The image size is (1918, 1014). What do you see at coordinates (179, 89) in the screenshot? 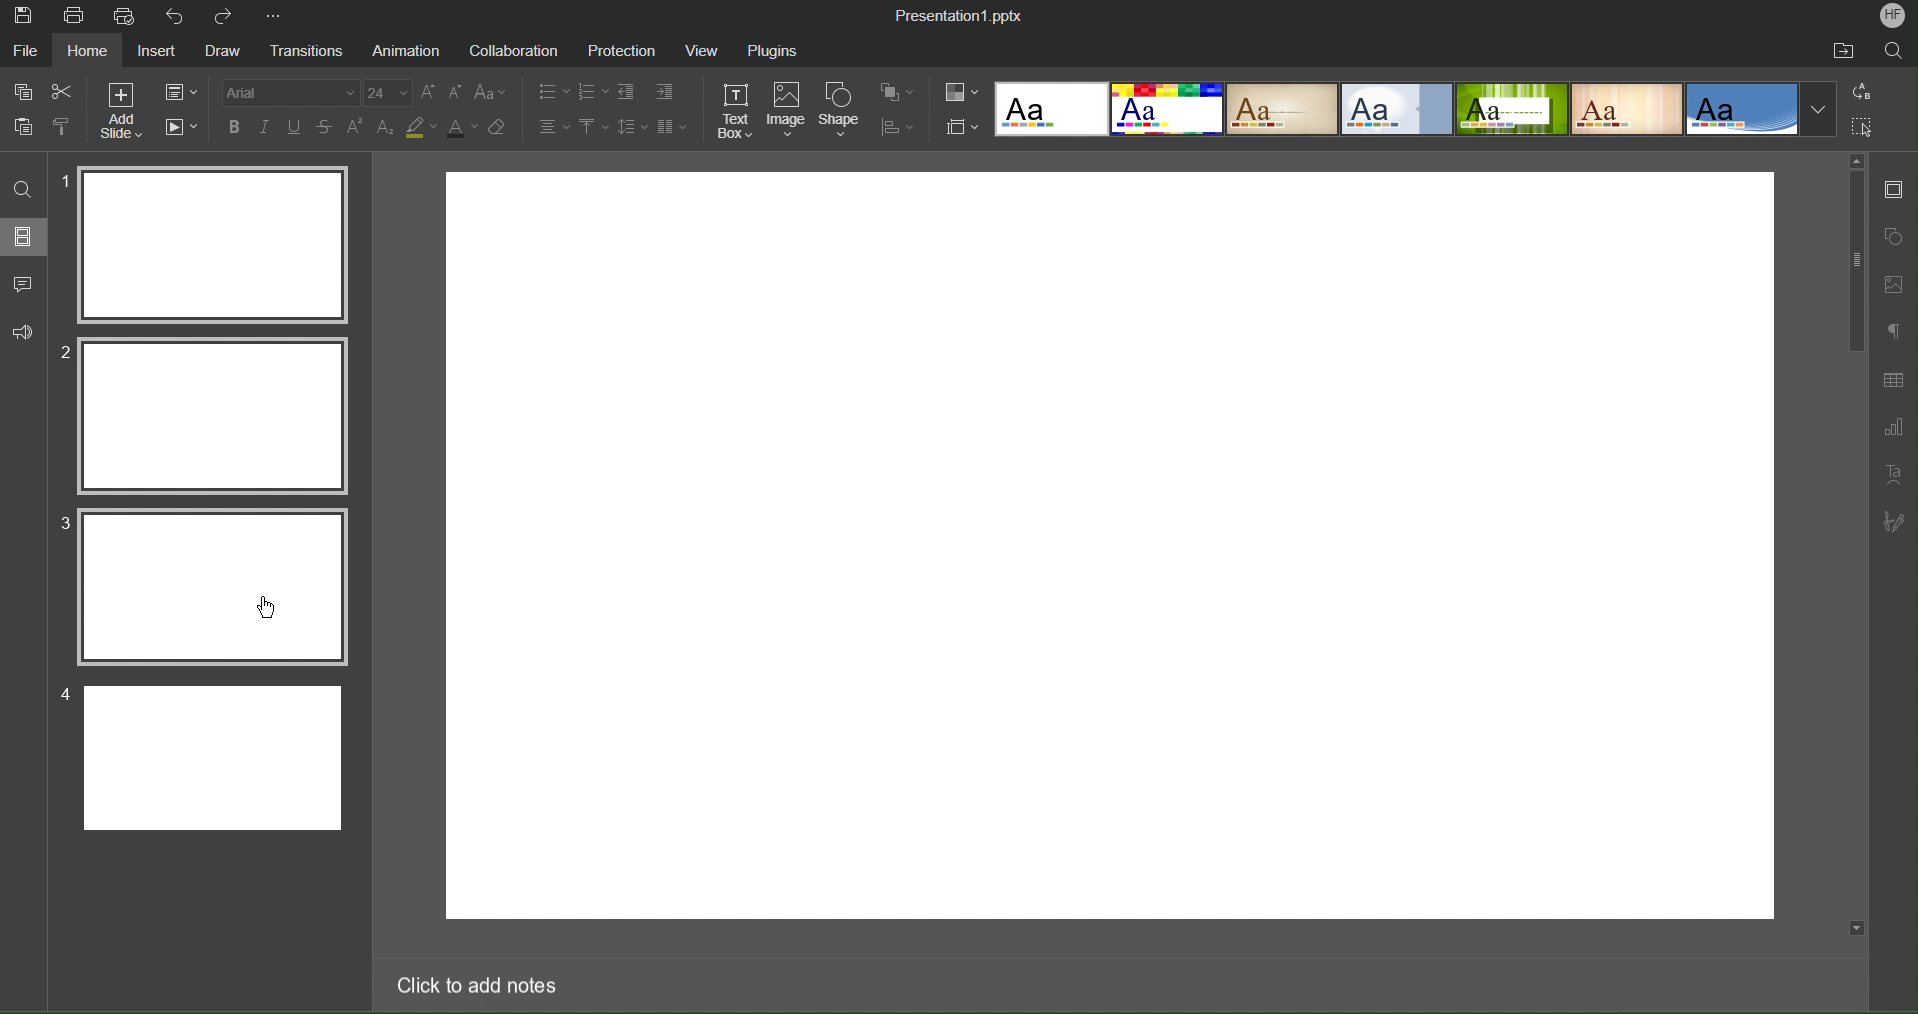
I see `Slide Settings` at bounding box center [179, 89].